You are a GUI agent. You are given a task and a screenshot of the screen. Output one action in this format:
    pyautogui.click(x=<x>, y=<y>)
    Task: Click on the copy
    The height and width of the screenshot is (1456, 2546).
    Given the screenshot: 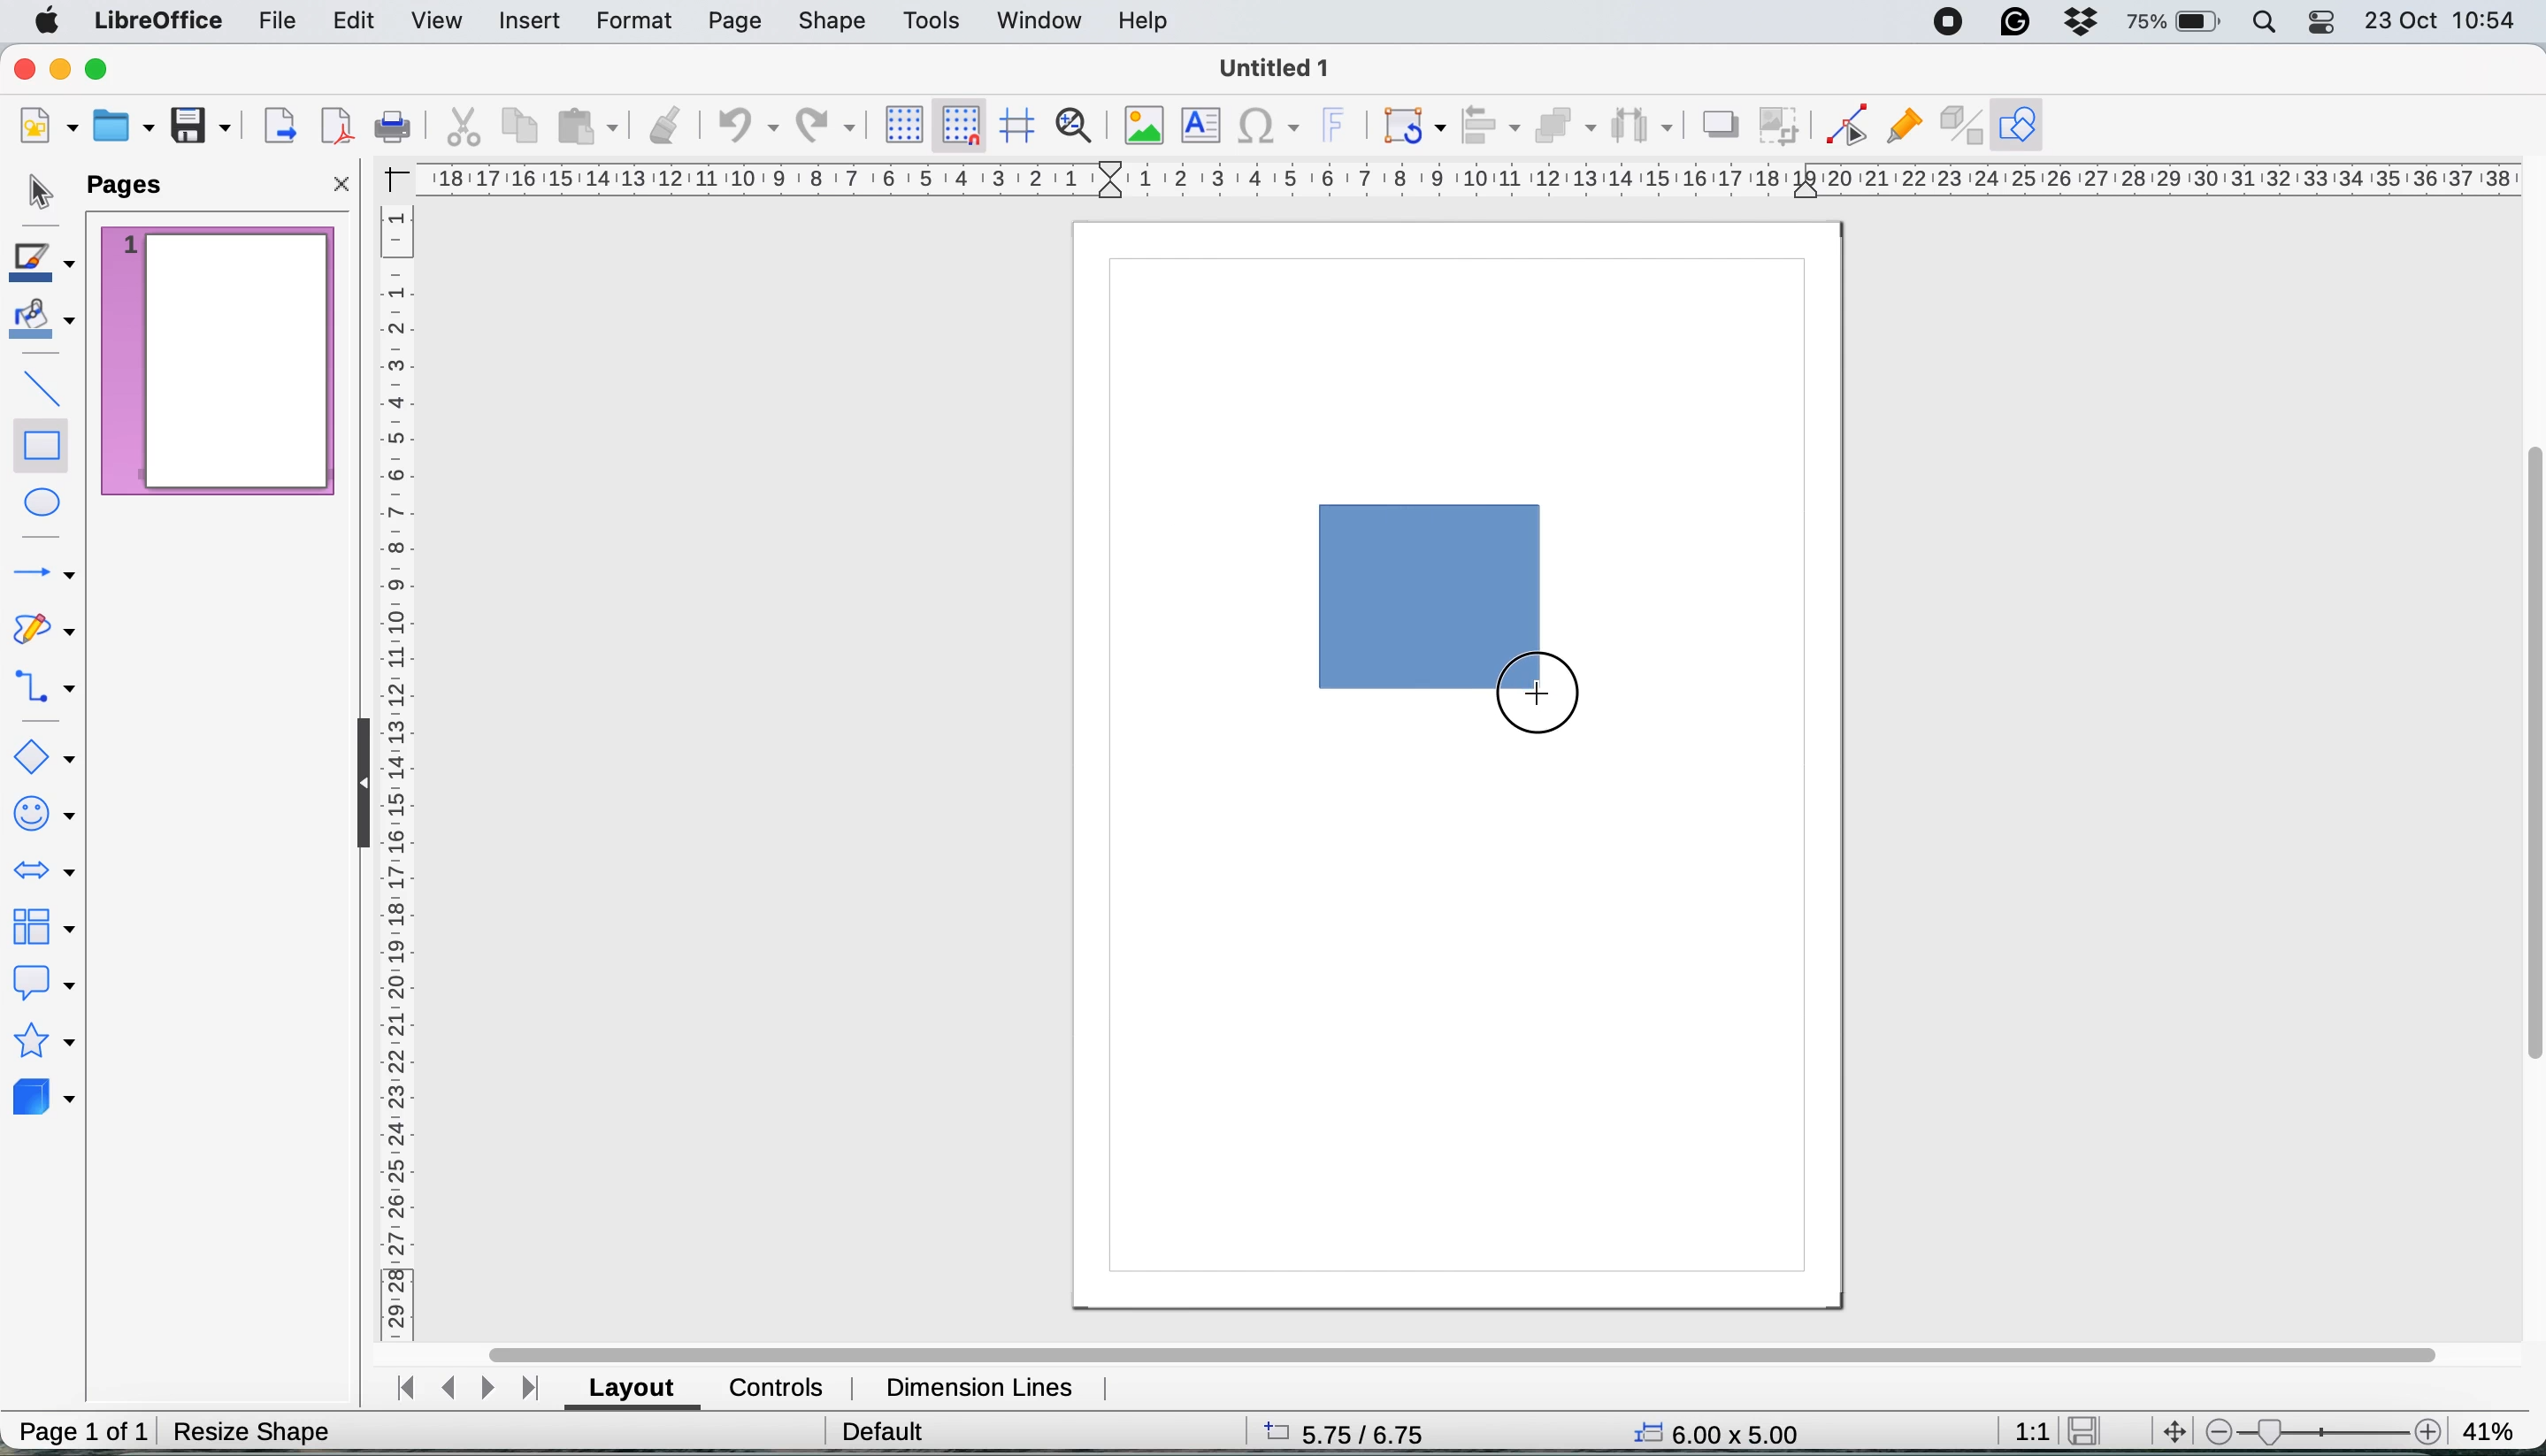 What is the action you would take?
    pyautogui.click(x=526, y=126)
    